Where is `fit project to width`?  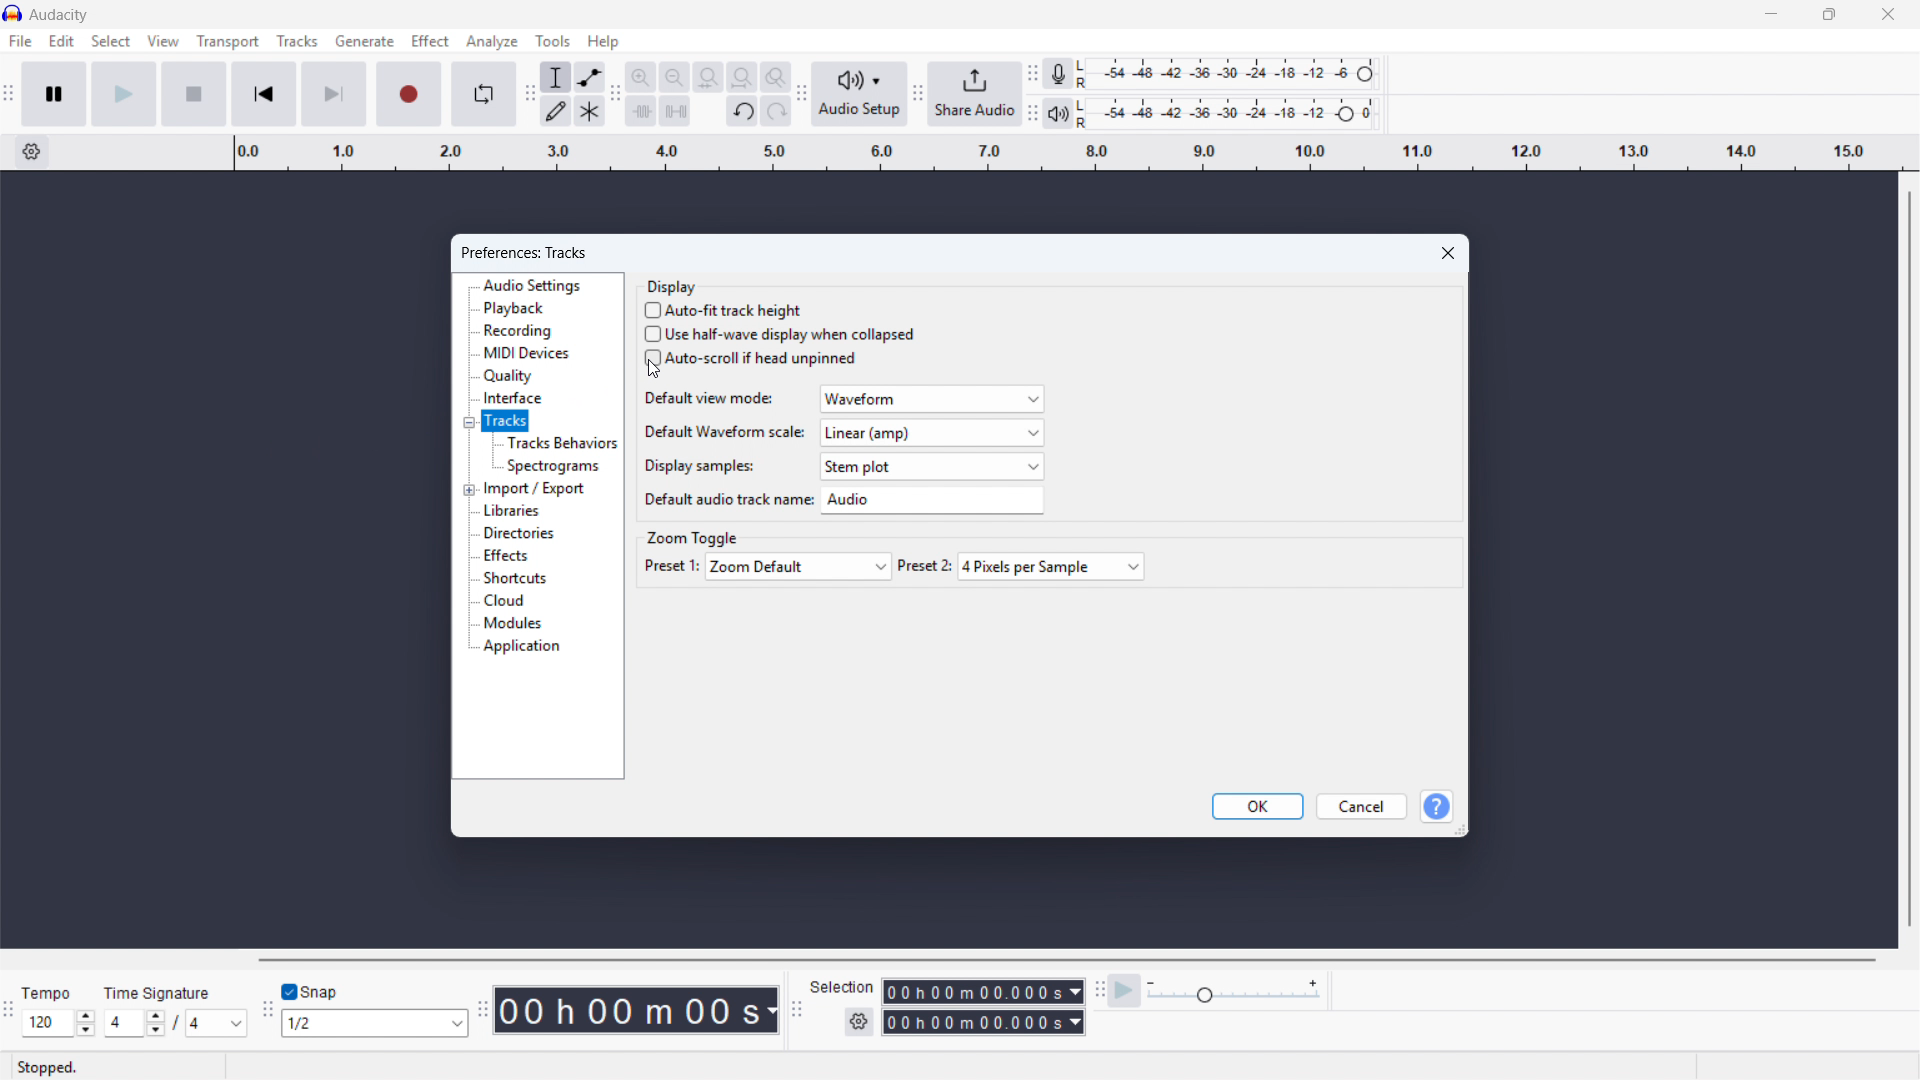
fit project to width is located at coordinates (742, 77).